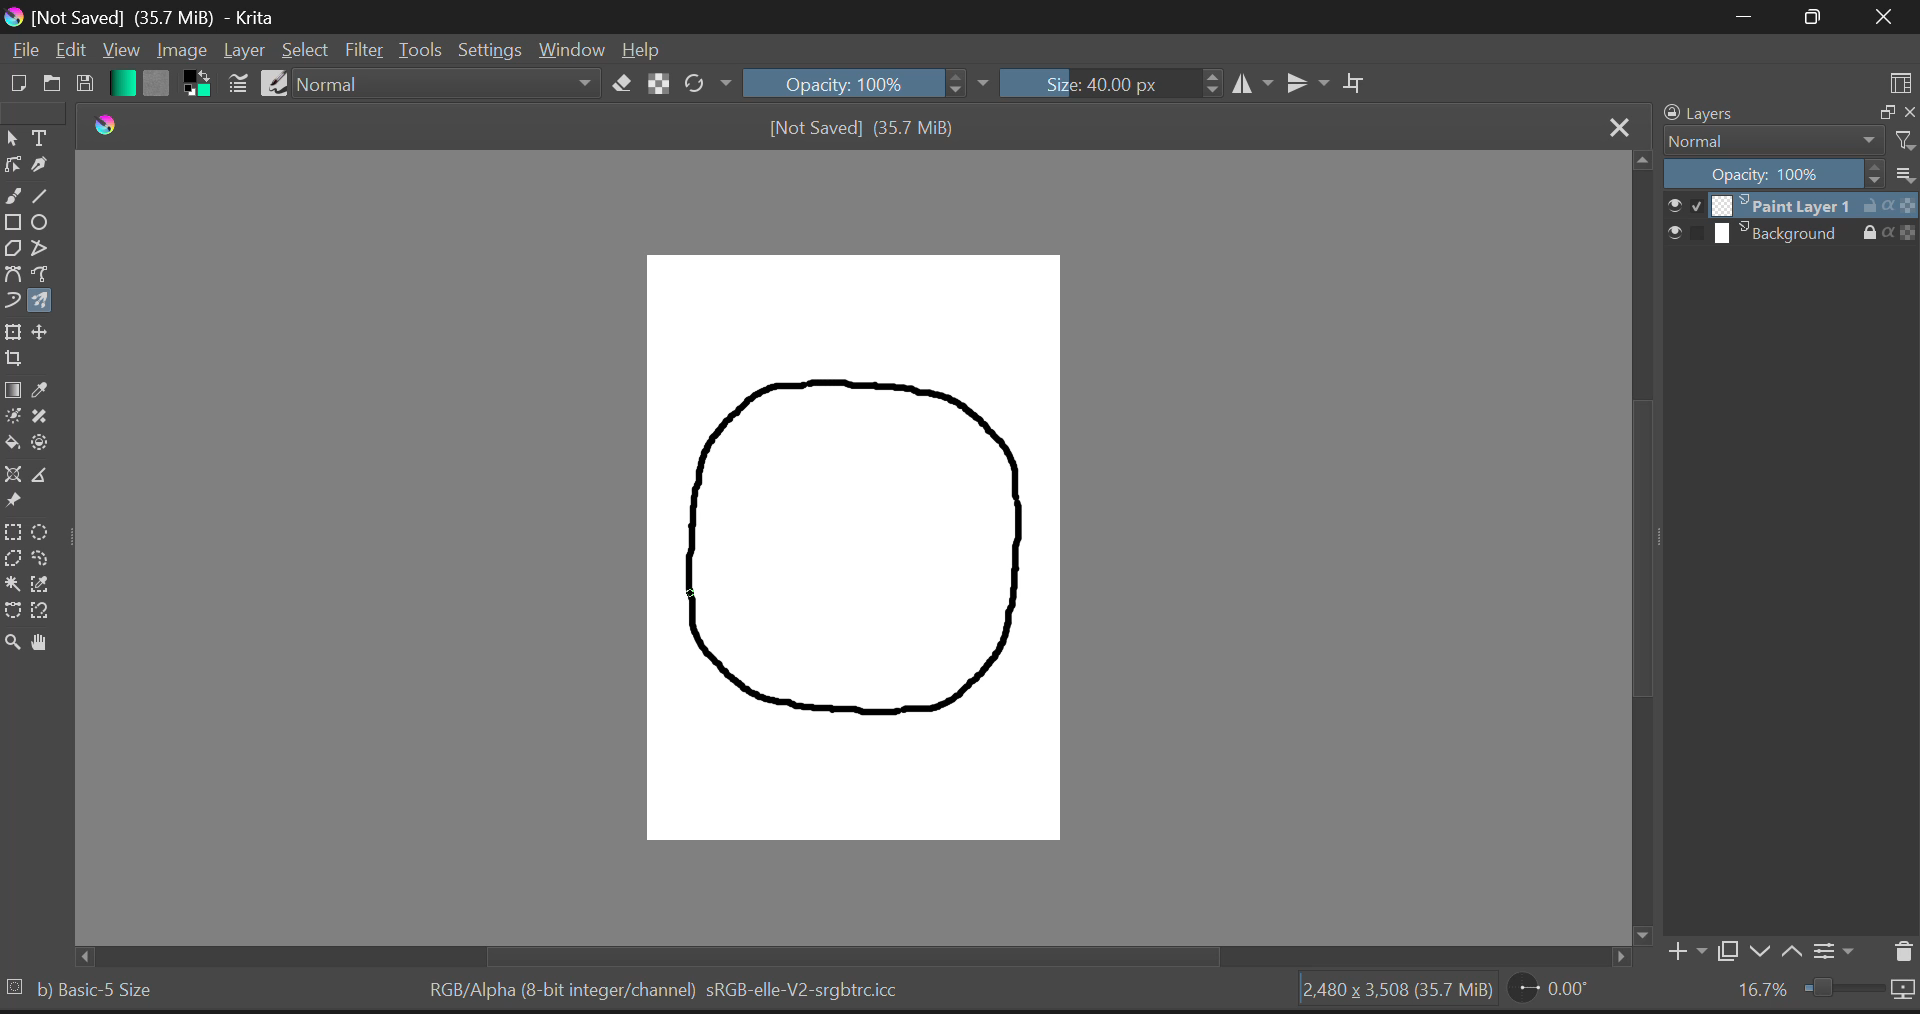 The image size is (1920, 1014). I want to click on Bezier Curve Selection, so click(12, 612).